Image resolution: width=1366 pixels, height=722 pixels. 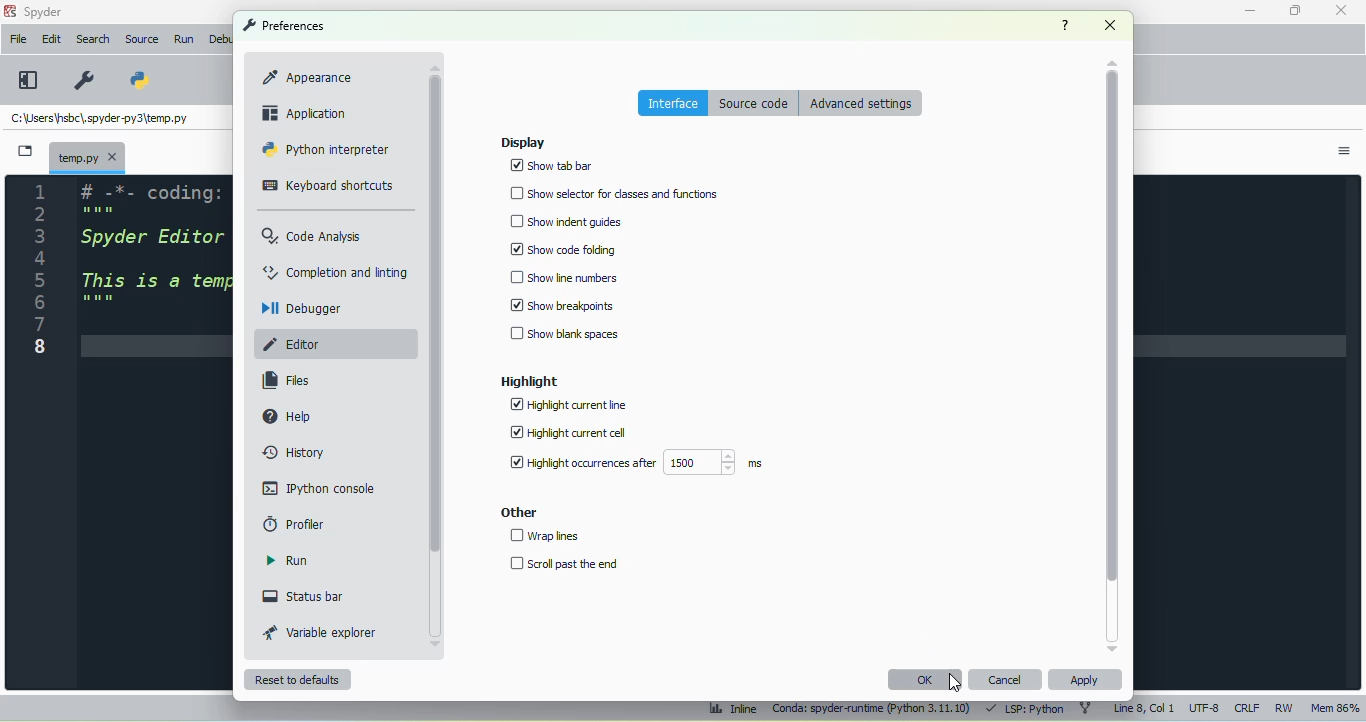 What do you see at coordinates (565, 564) in the screenshot?
I see `scroll past the end` at bounding box center [565, 564].